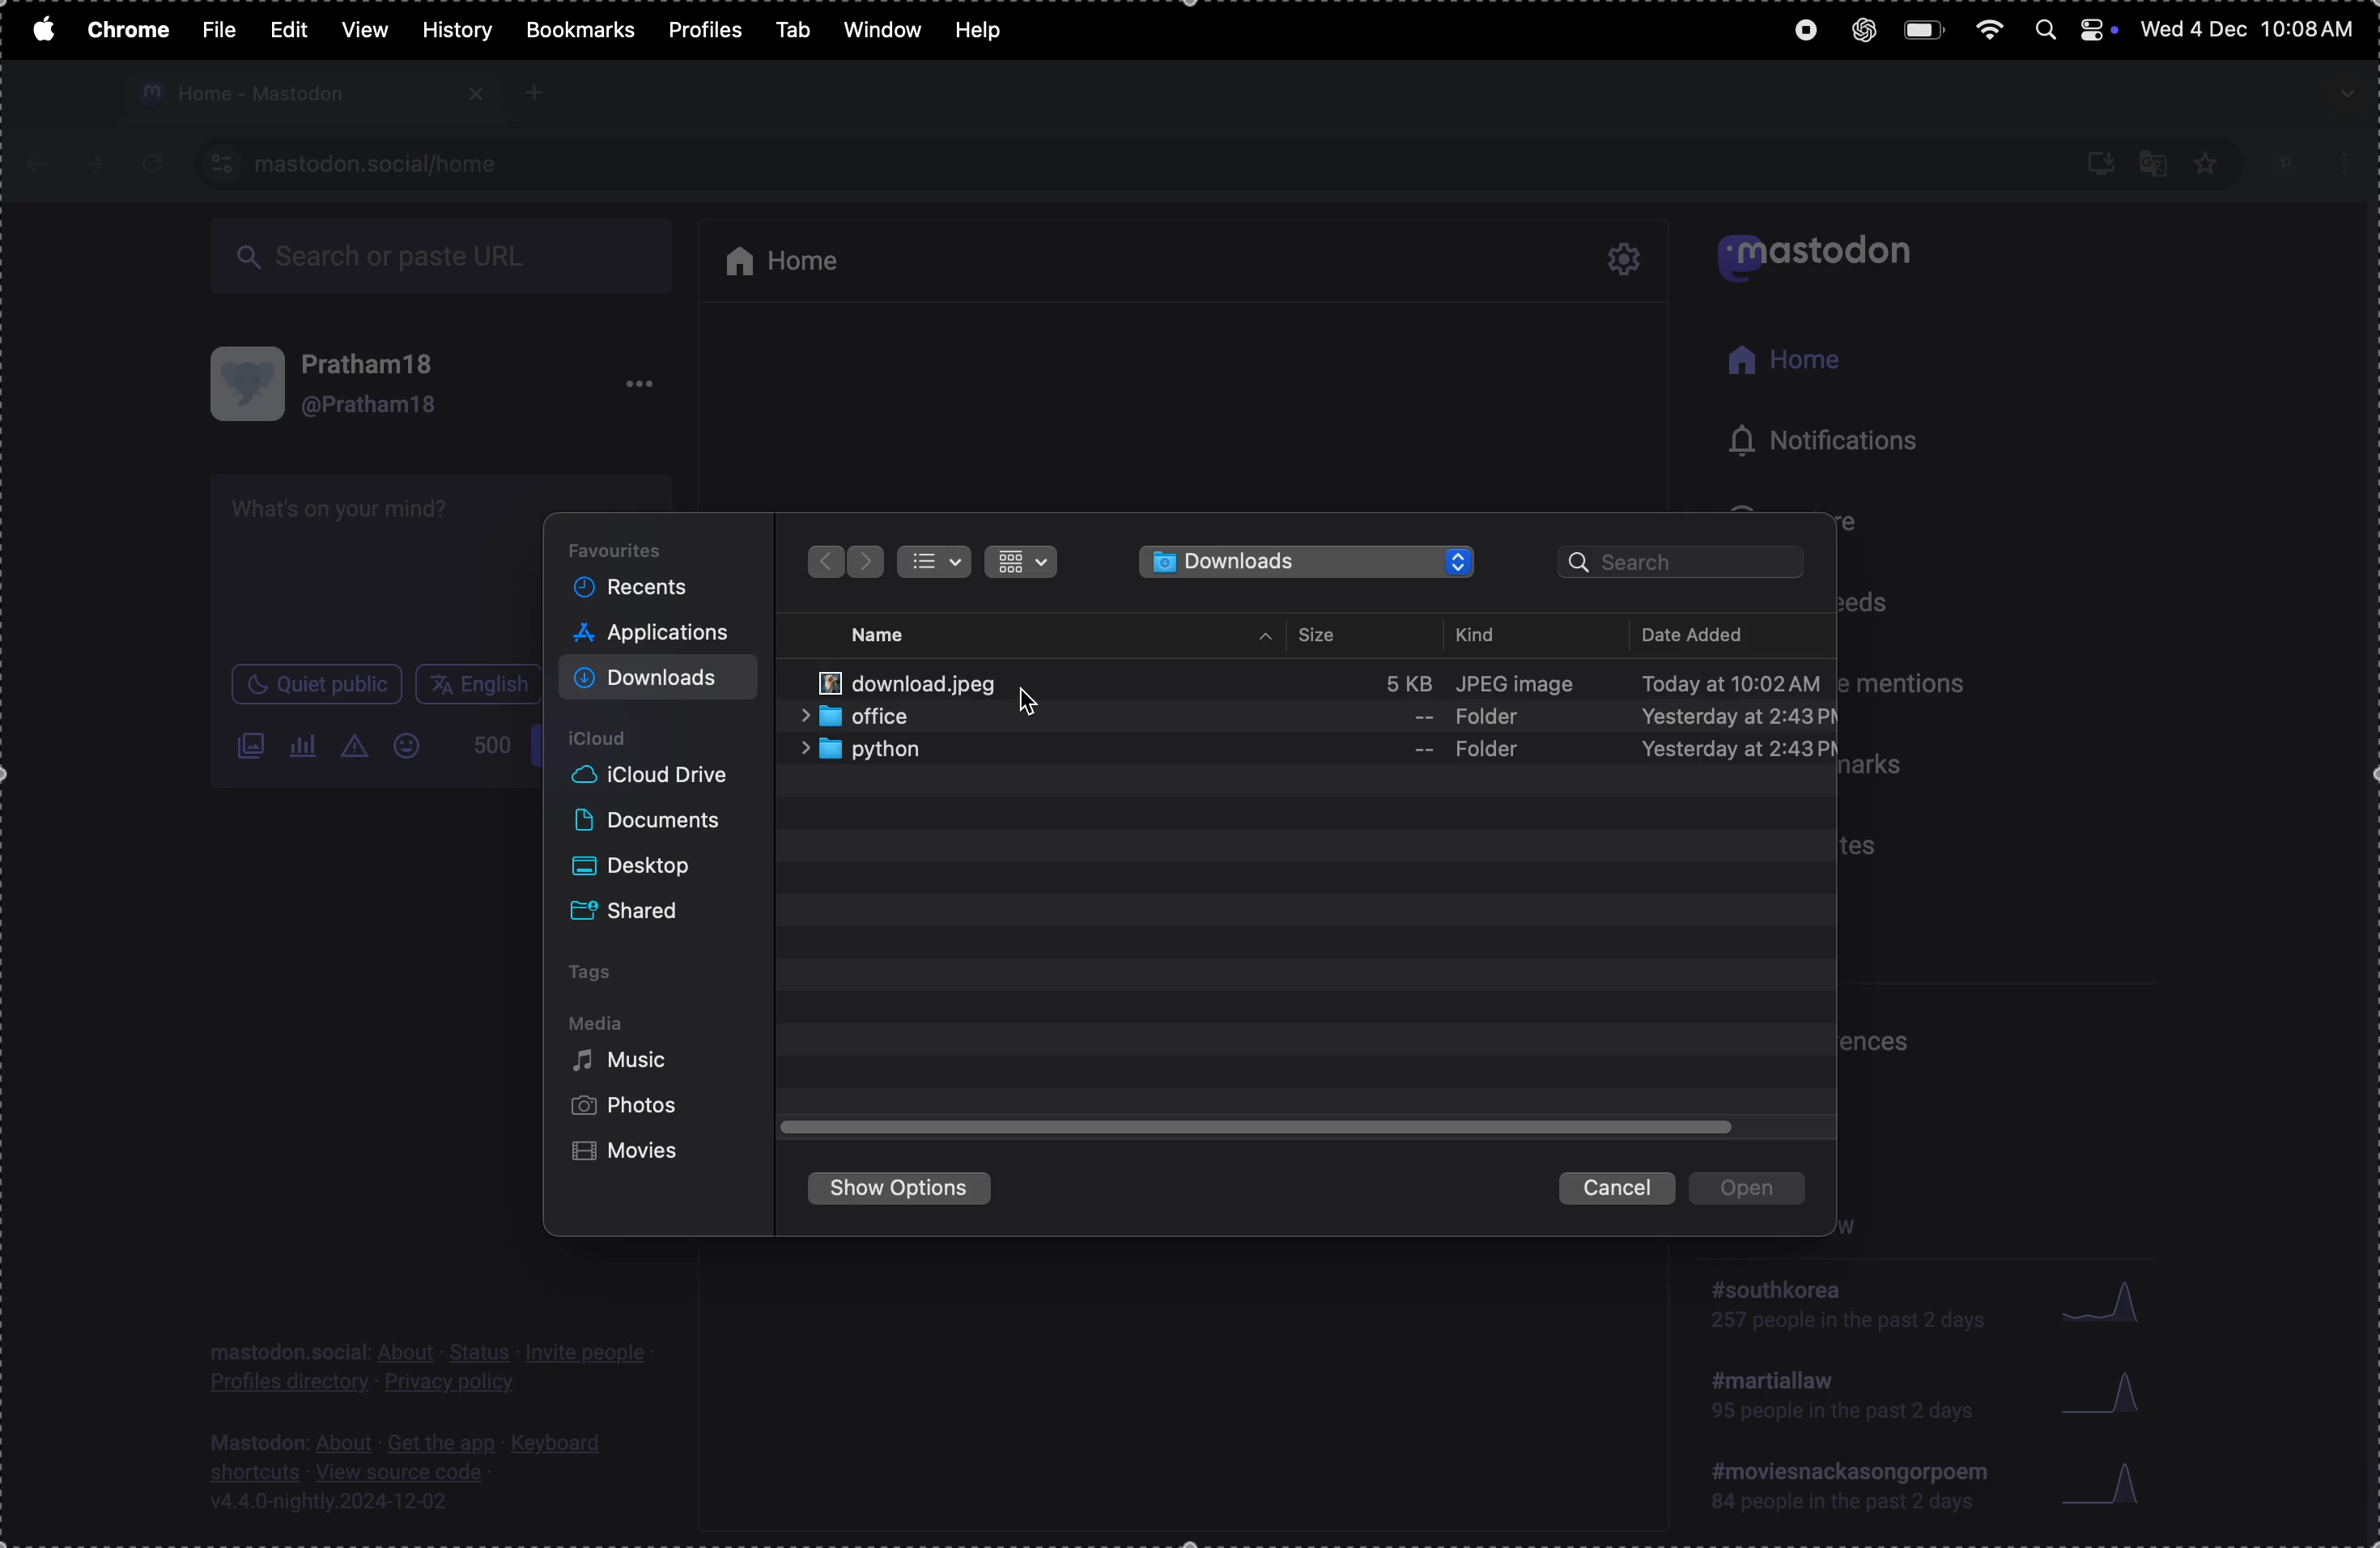  Describe the element at coordinates (1320, 676) in the screenshot. I see `image file` at that location.